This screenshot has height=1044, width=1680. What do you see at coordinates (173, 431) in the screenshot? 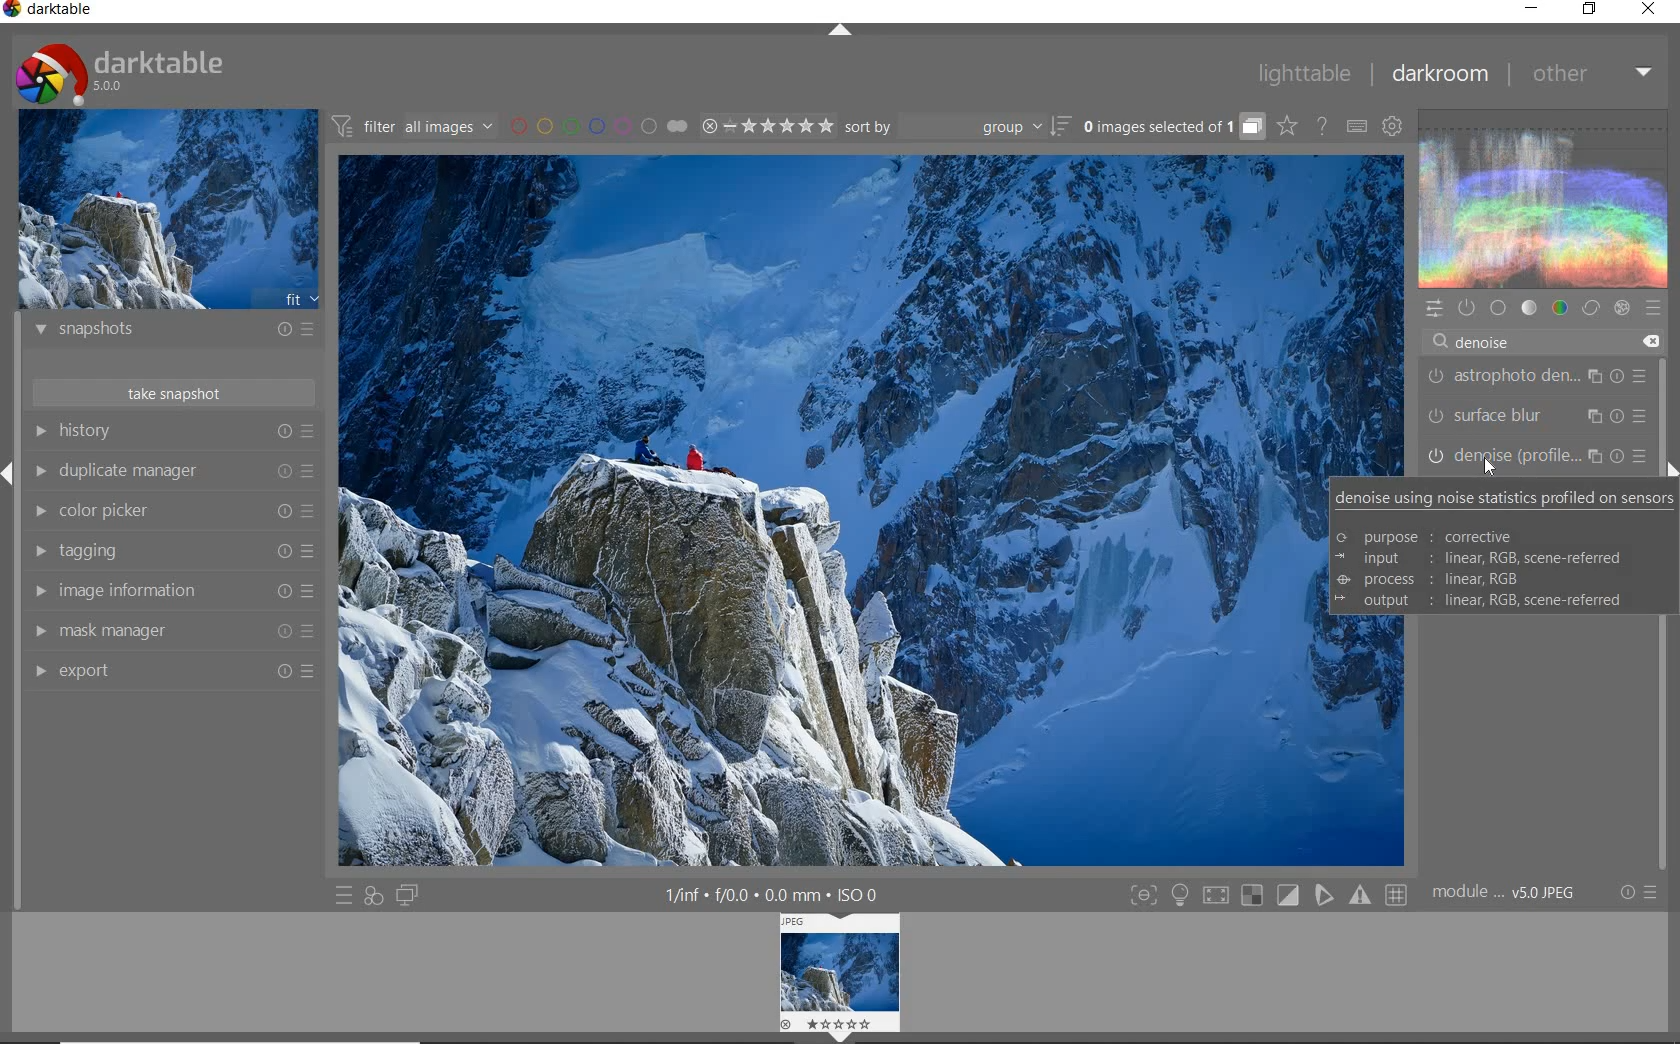
I see `history` at bounding box center [173, 431].